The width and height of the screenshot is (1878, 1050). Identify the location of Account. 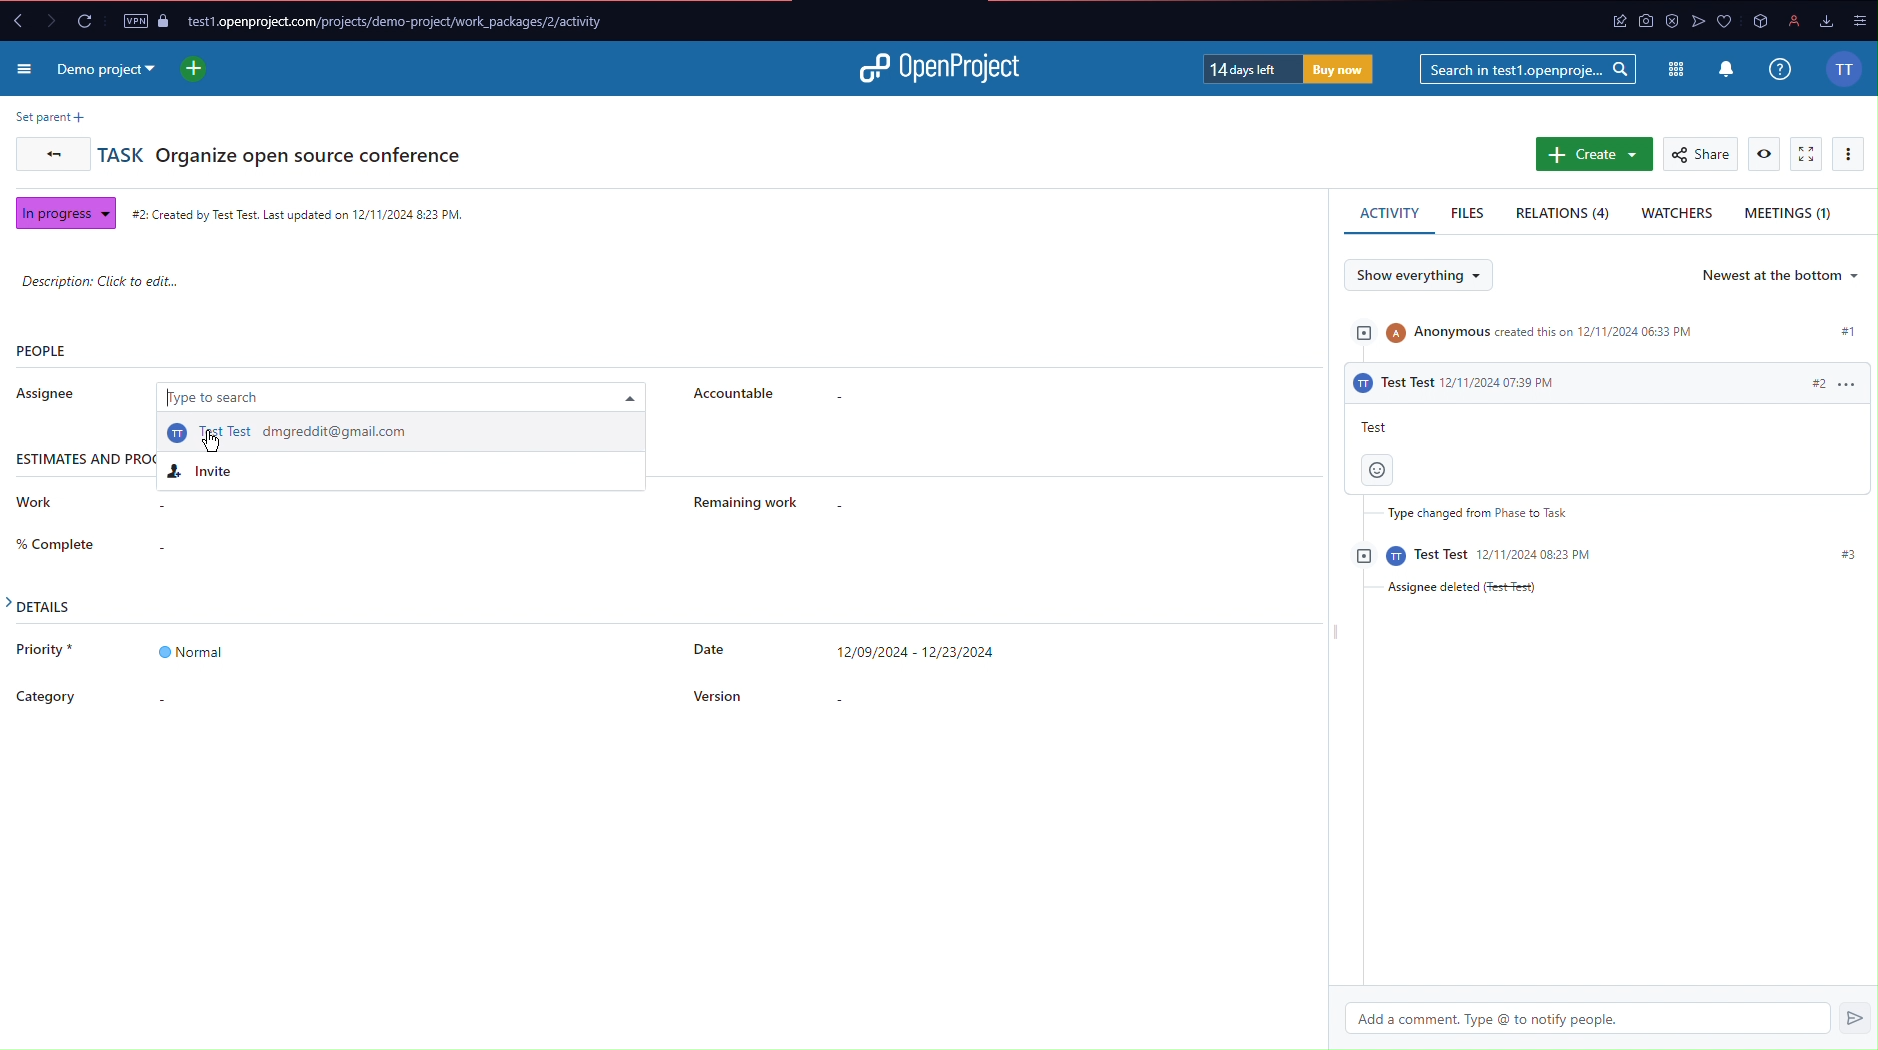
(1847, 67).